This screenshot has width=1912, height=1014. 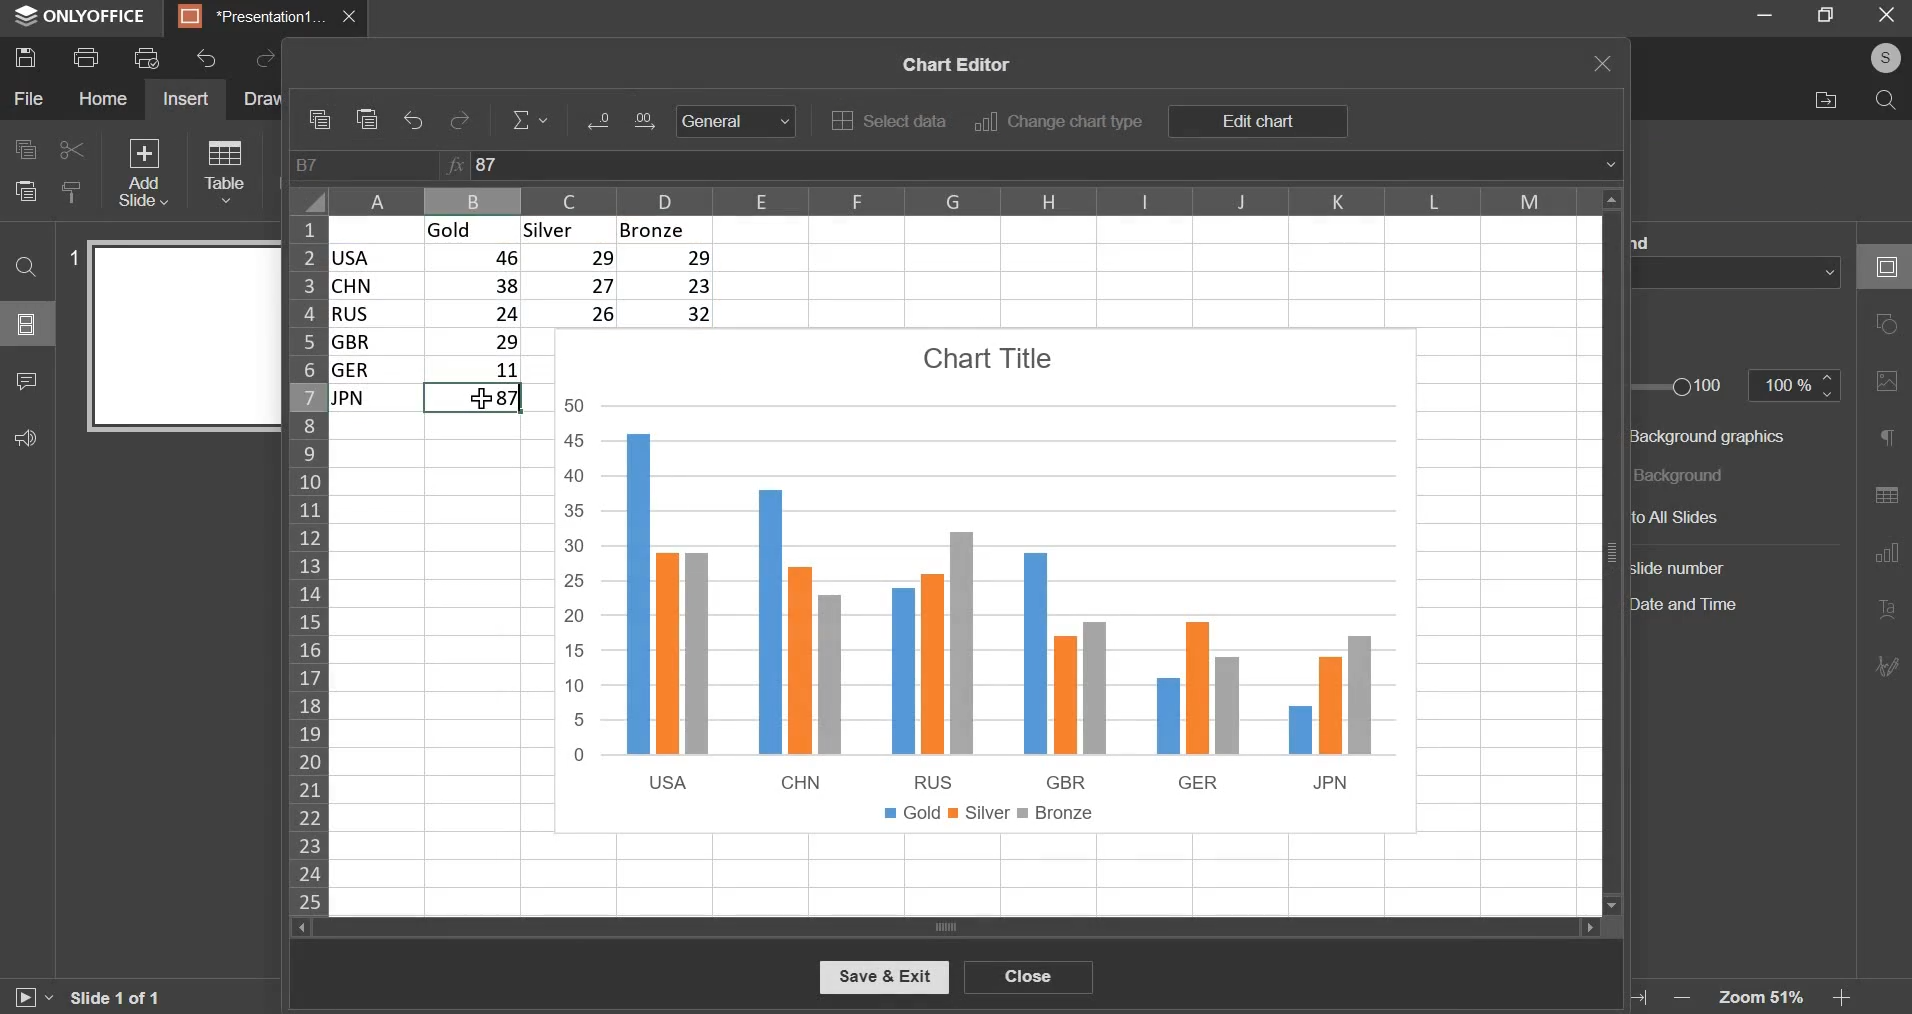 I want to click on paragraph settings, so click(x=1888, y=439).